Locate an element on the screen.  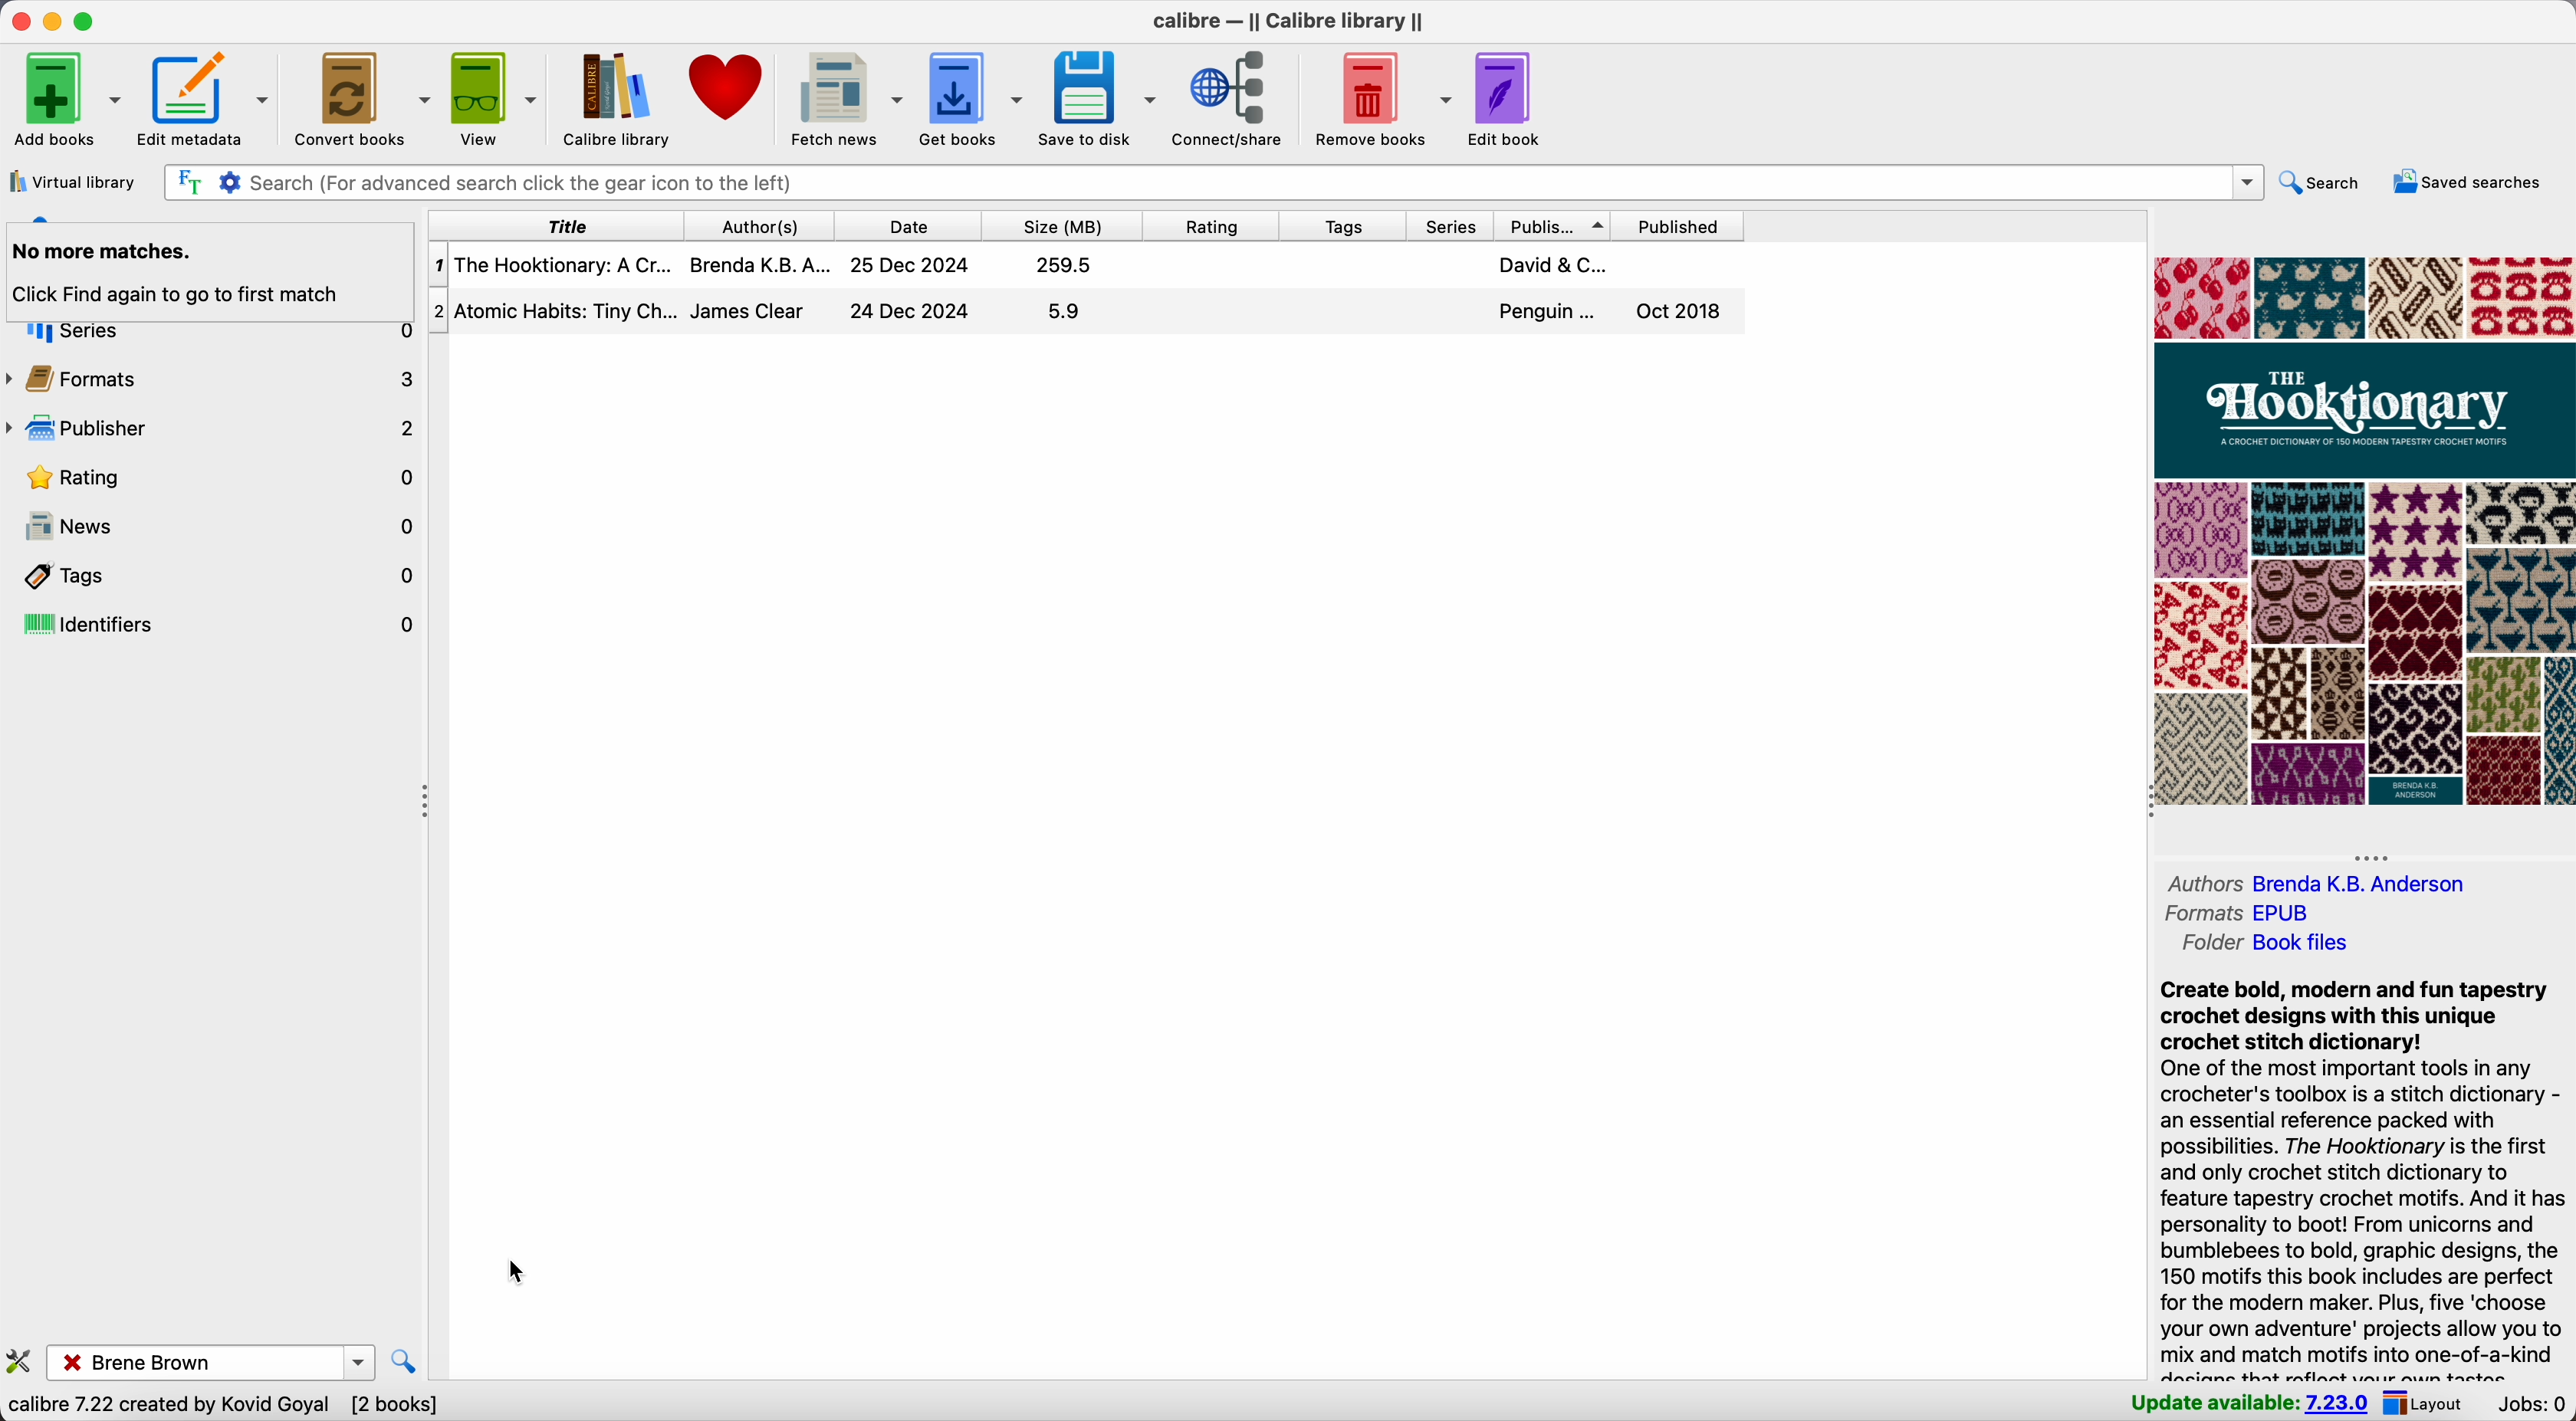
saved searches is located at coordinates (2470, 182).